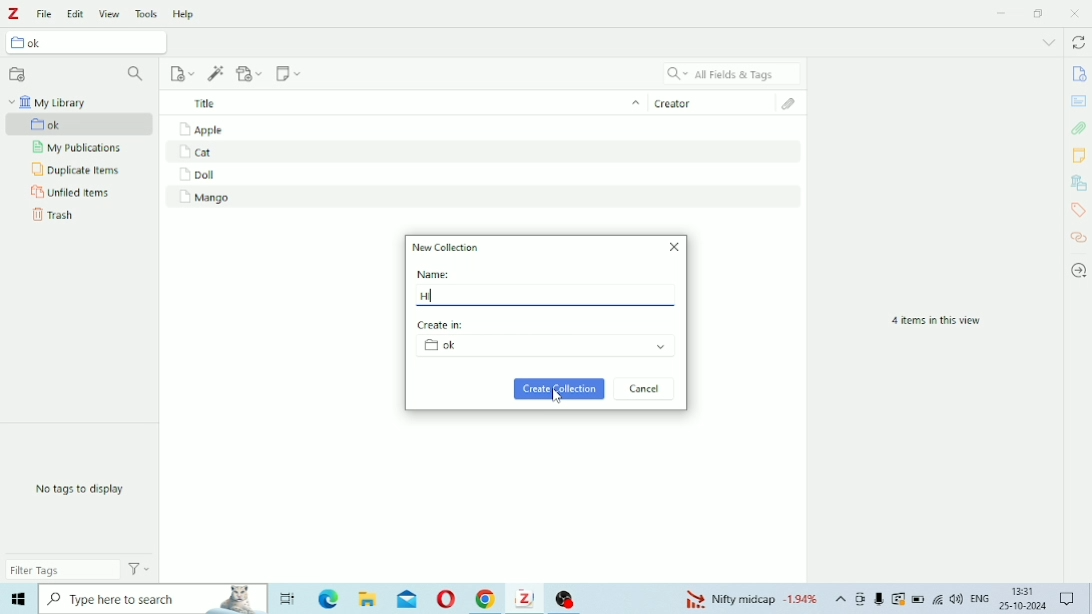  What do you see at coordinates (288, 599) in the screenshot?
I see `Task View` at bounding box center [288, 599].